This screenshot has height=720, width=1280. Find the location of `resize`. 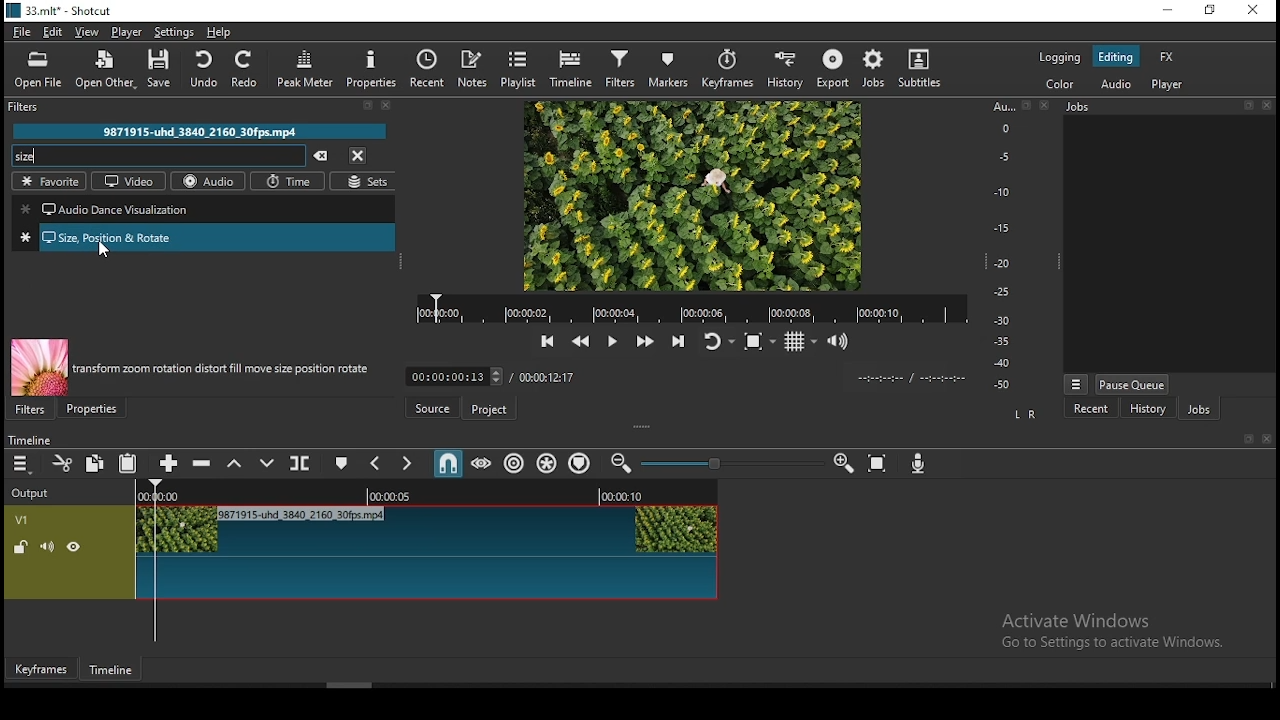

resize is located at coordinates (1249, 438).